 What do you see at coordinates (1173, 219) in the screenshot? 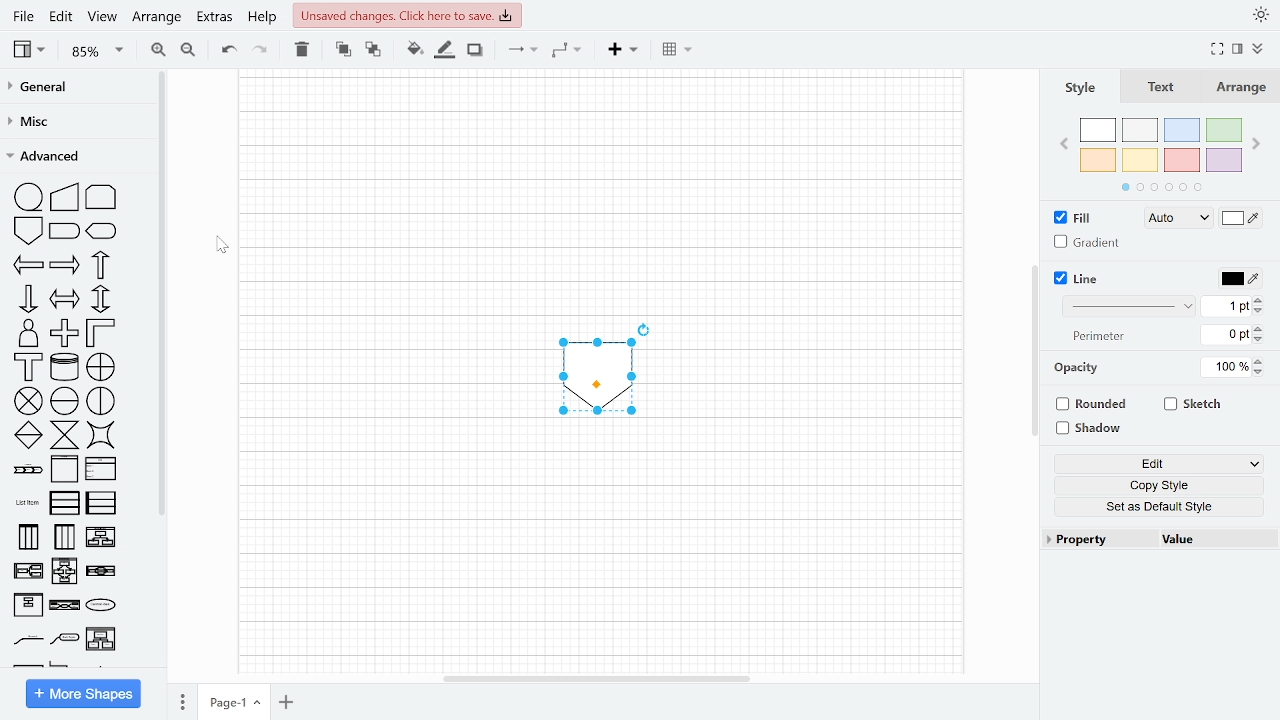
I see `Fill style` at bounding box center [1173, 219].